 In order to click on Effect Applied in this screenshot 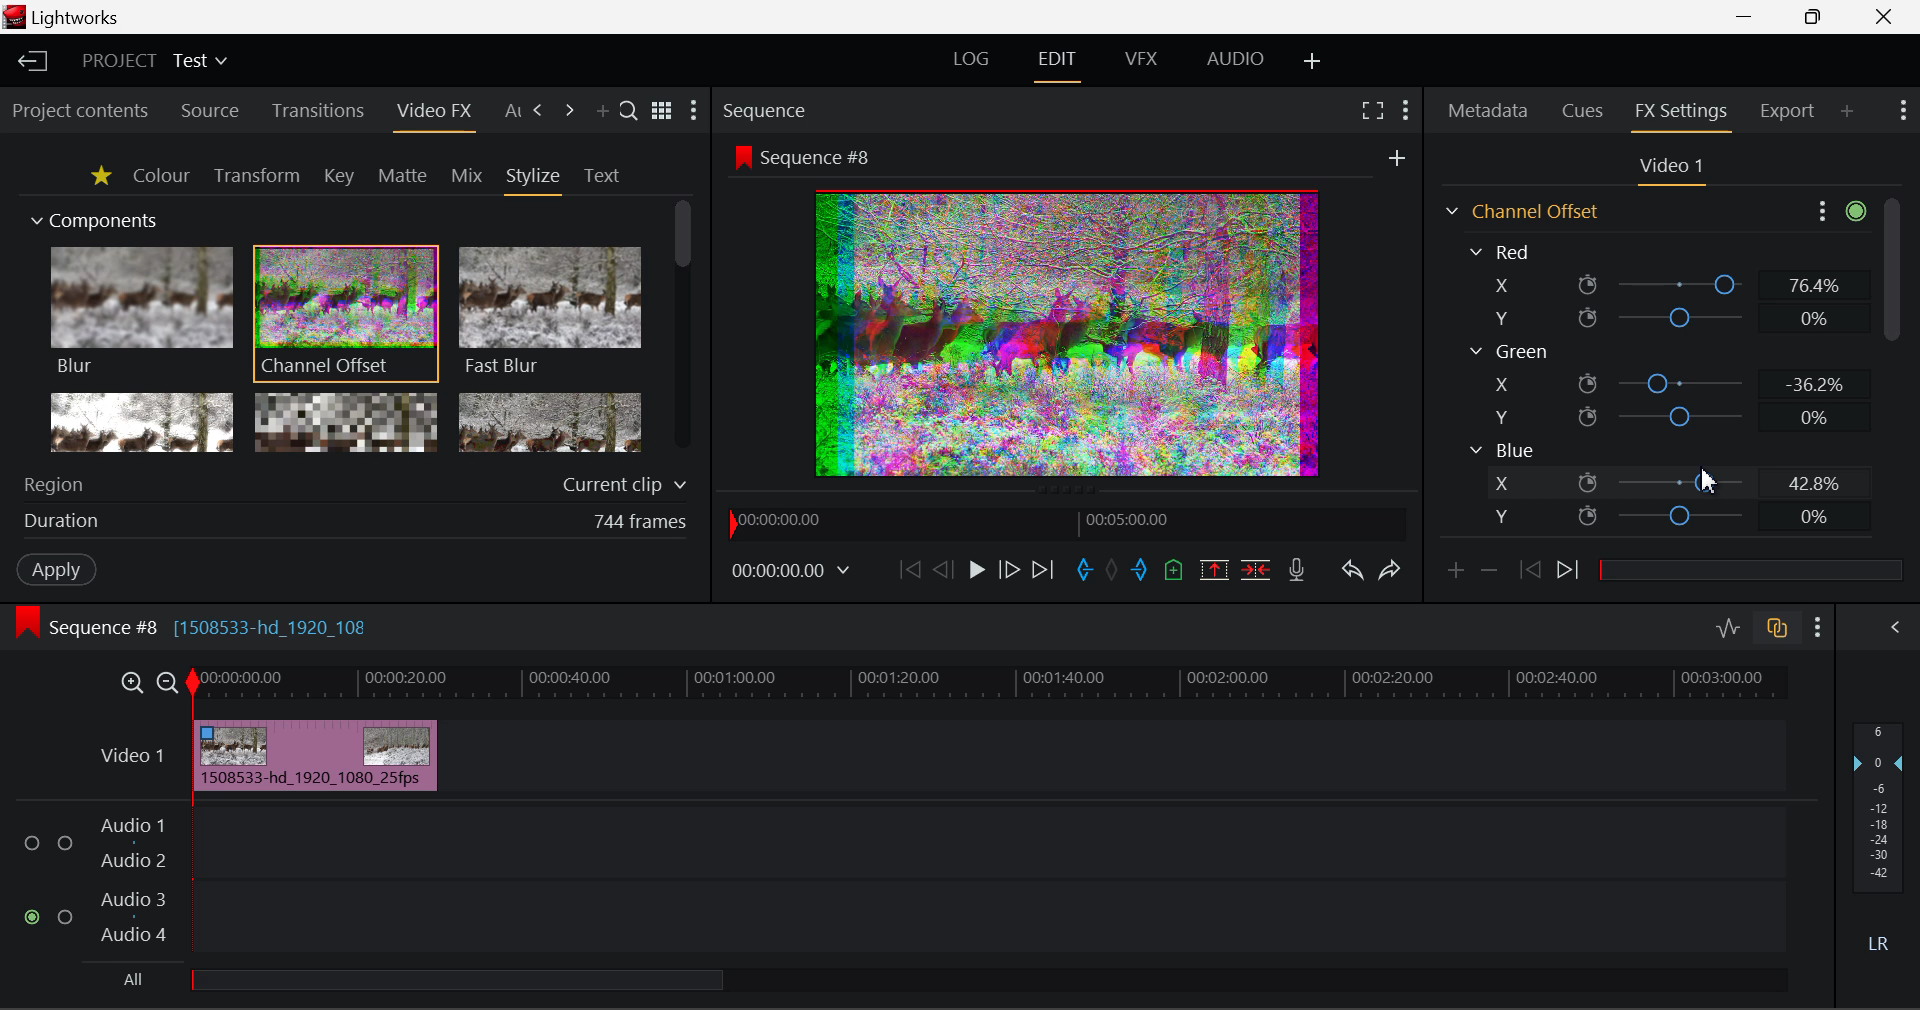, I will do `click(317, 752)`.